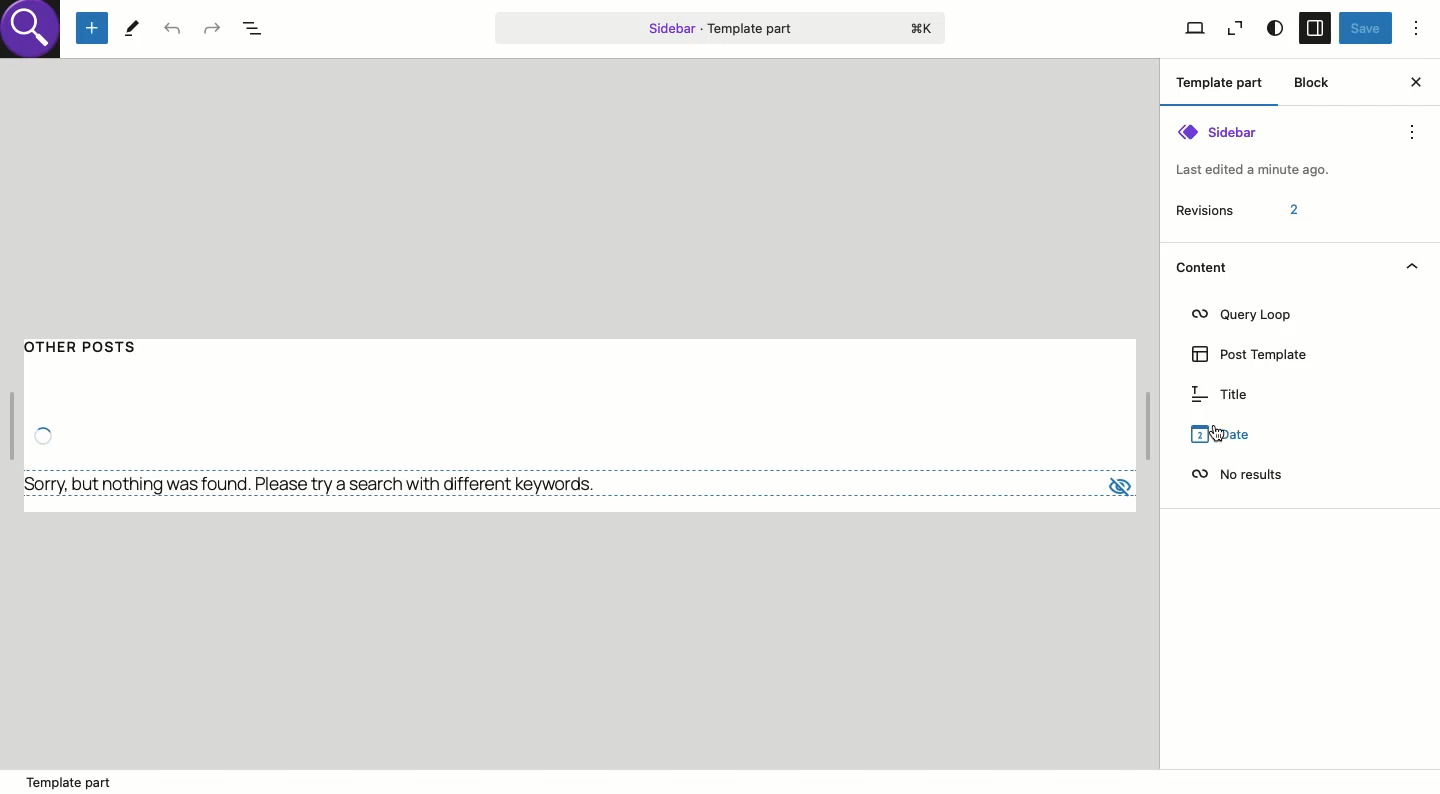  Describe the element at coordinates (720, 27) in the screenshot. I see `Template part` at that location.